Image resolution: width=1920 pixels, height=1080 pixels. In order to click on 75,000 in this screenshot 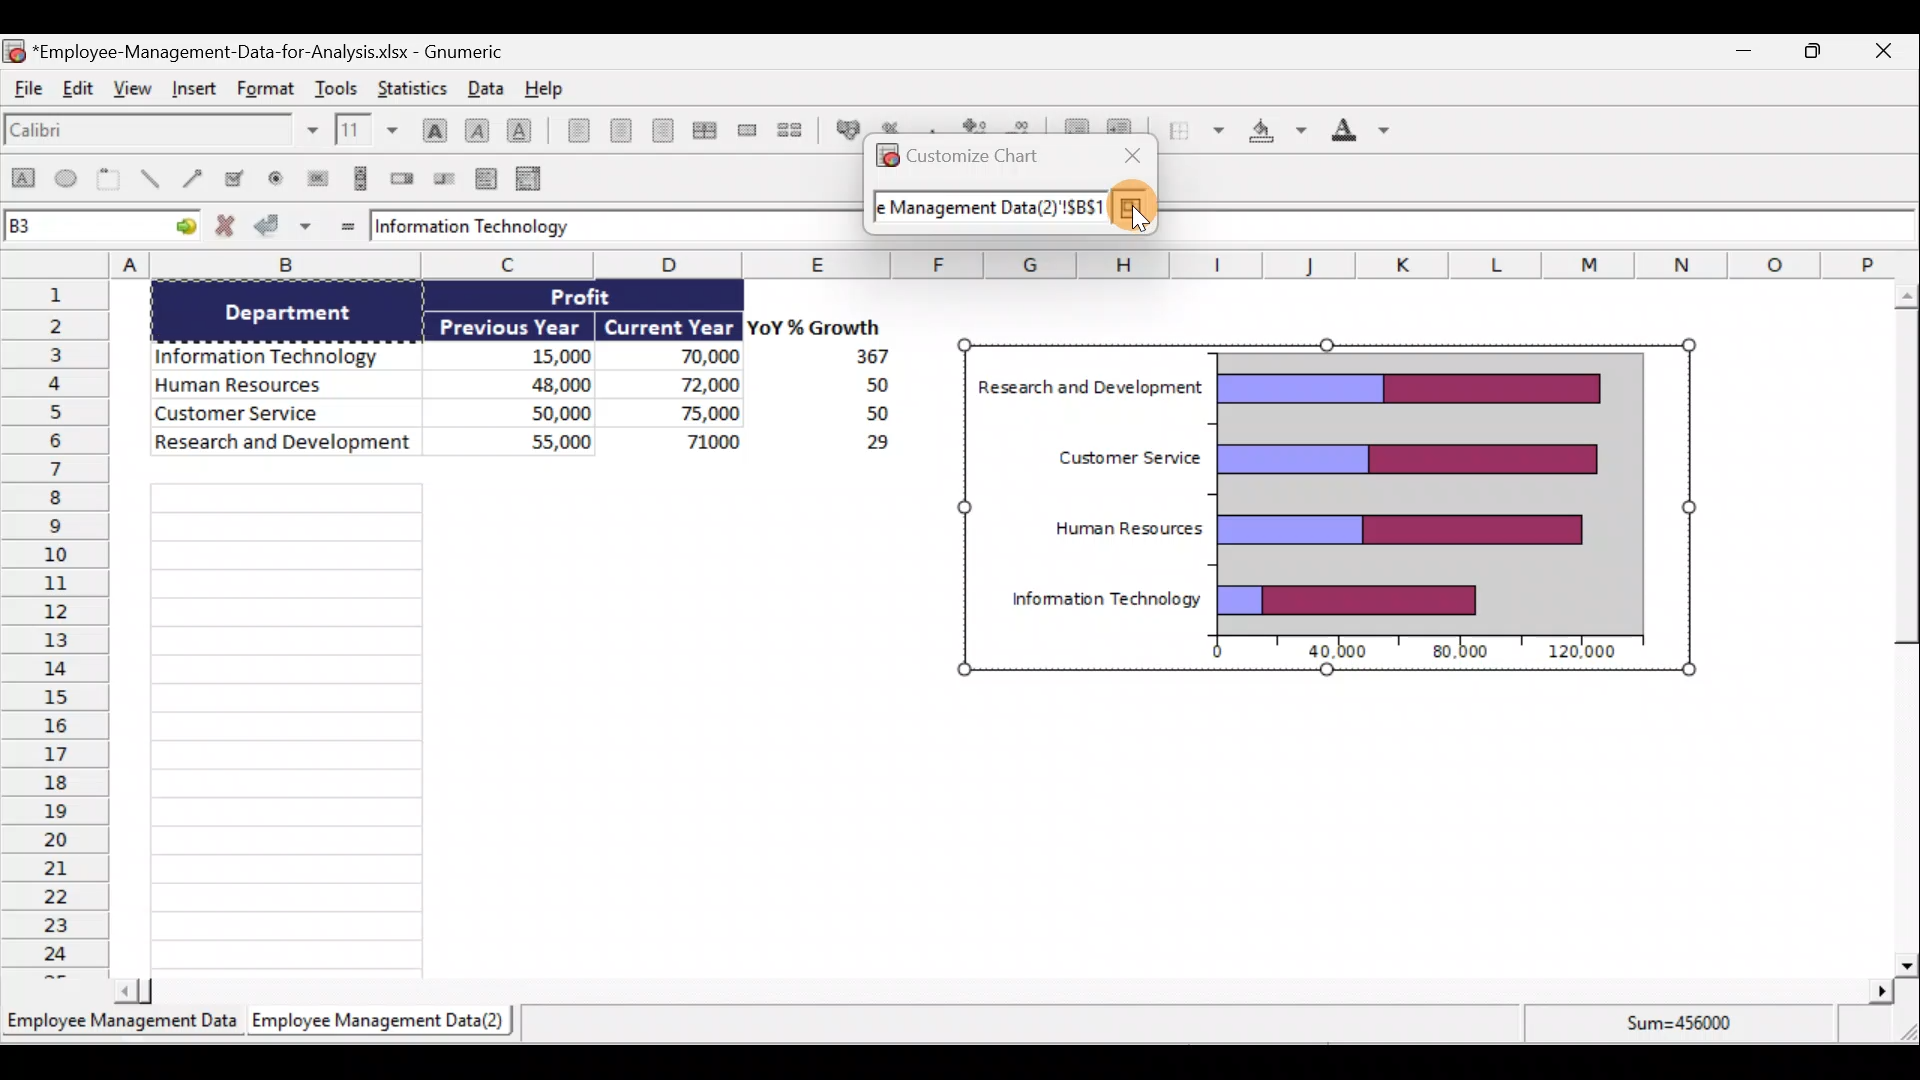, I will do `click(692, 414)`.